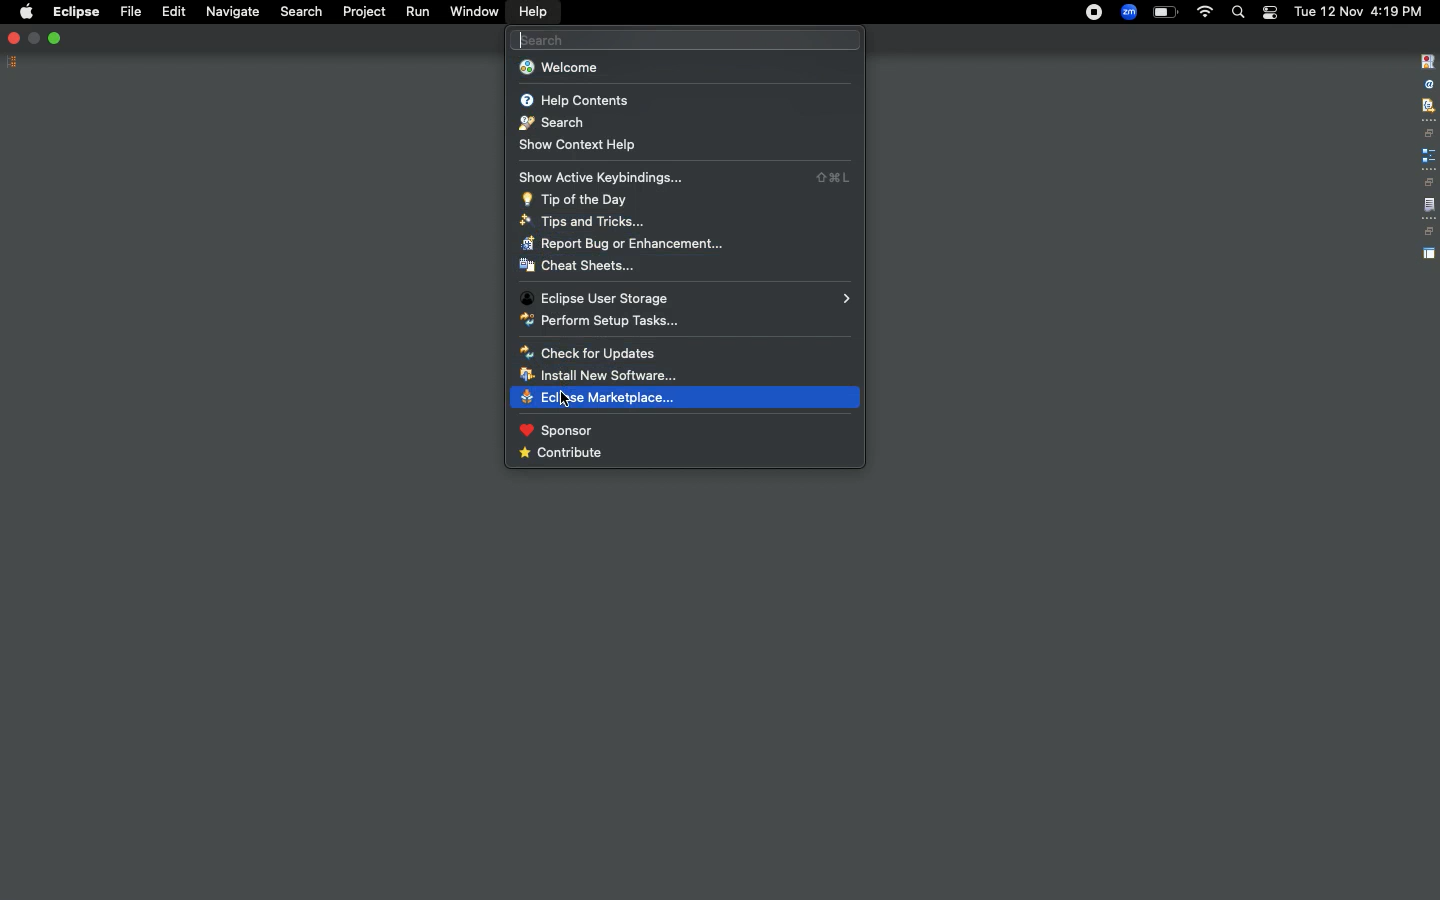 This screenshot has height=900, width=1440. I want to click on window, so click(473, 12).